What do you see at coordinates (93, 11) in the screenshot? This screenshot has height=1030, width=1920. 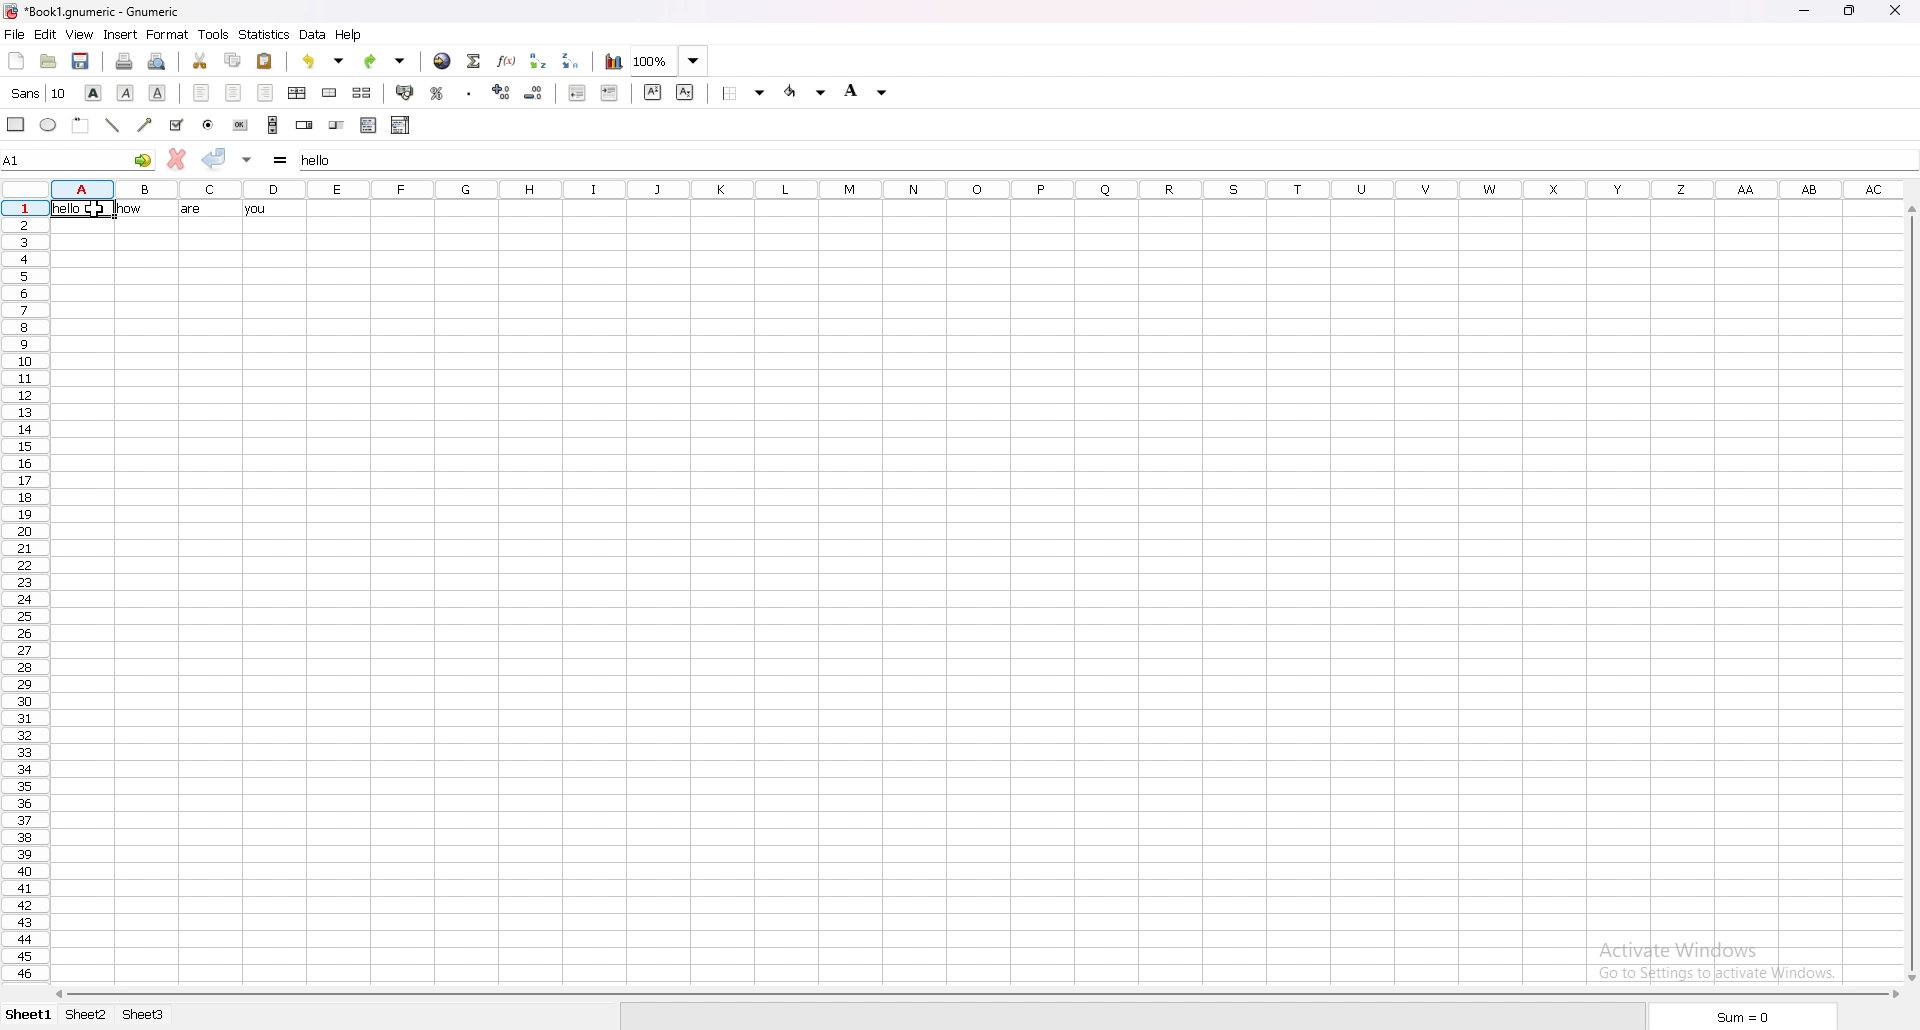 I see `file name` at bounding box center [93, 11].